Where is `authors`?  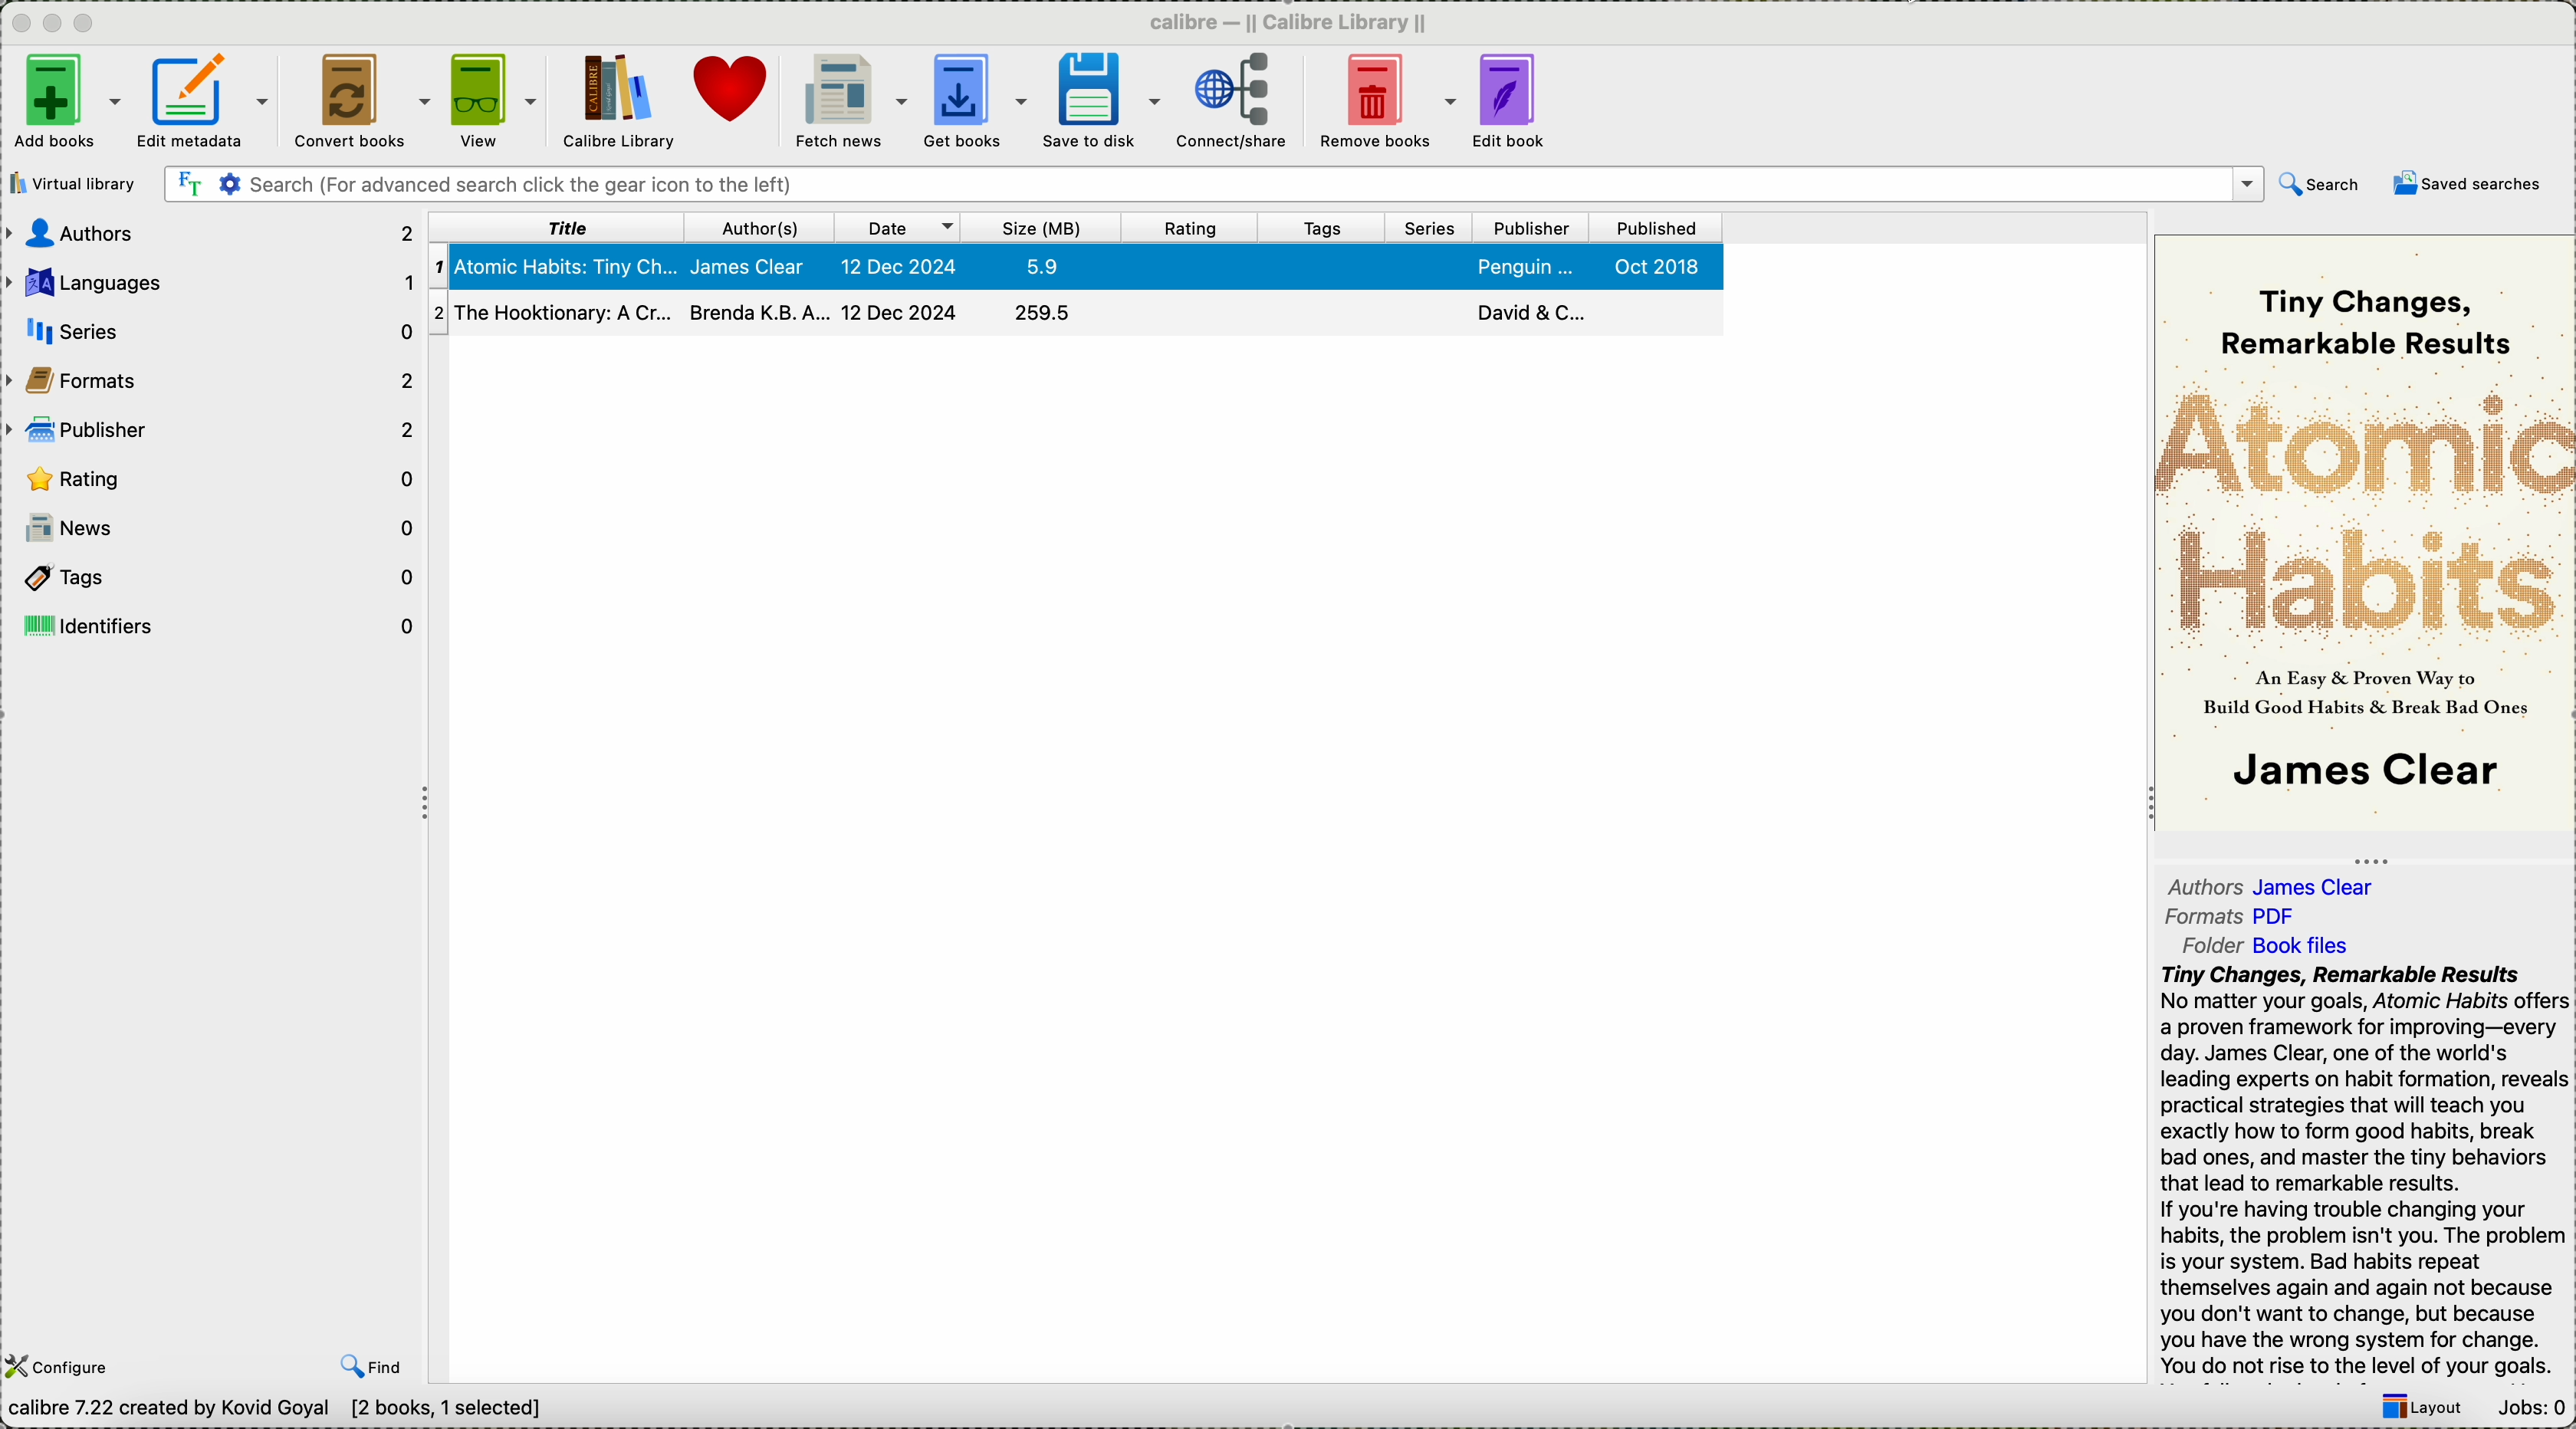 authors is located at coordinates (2278, 887).